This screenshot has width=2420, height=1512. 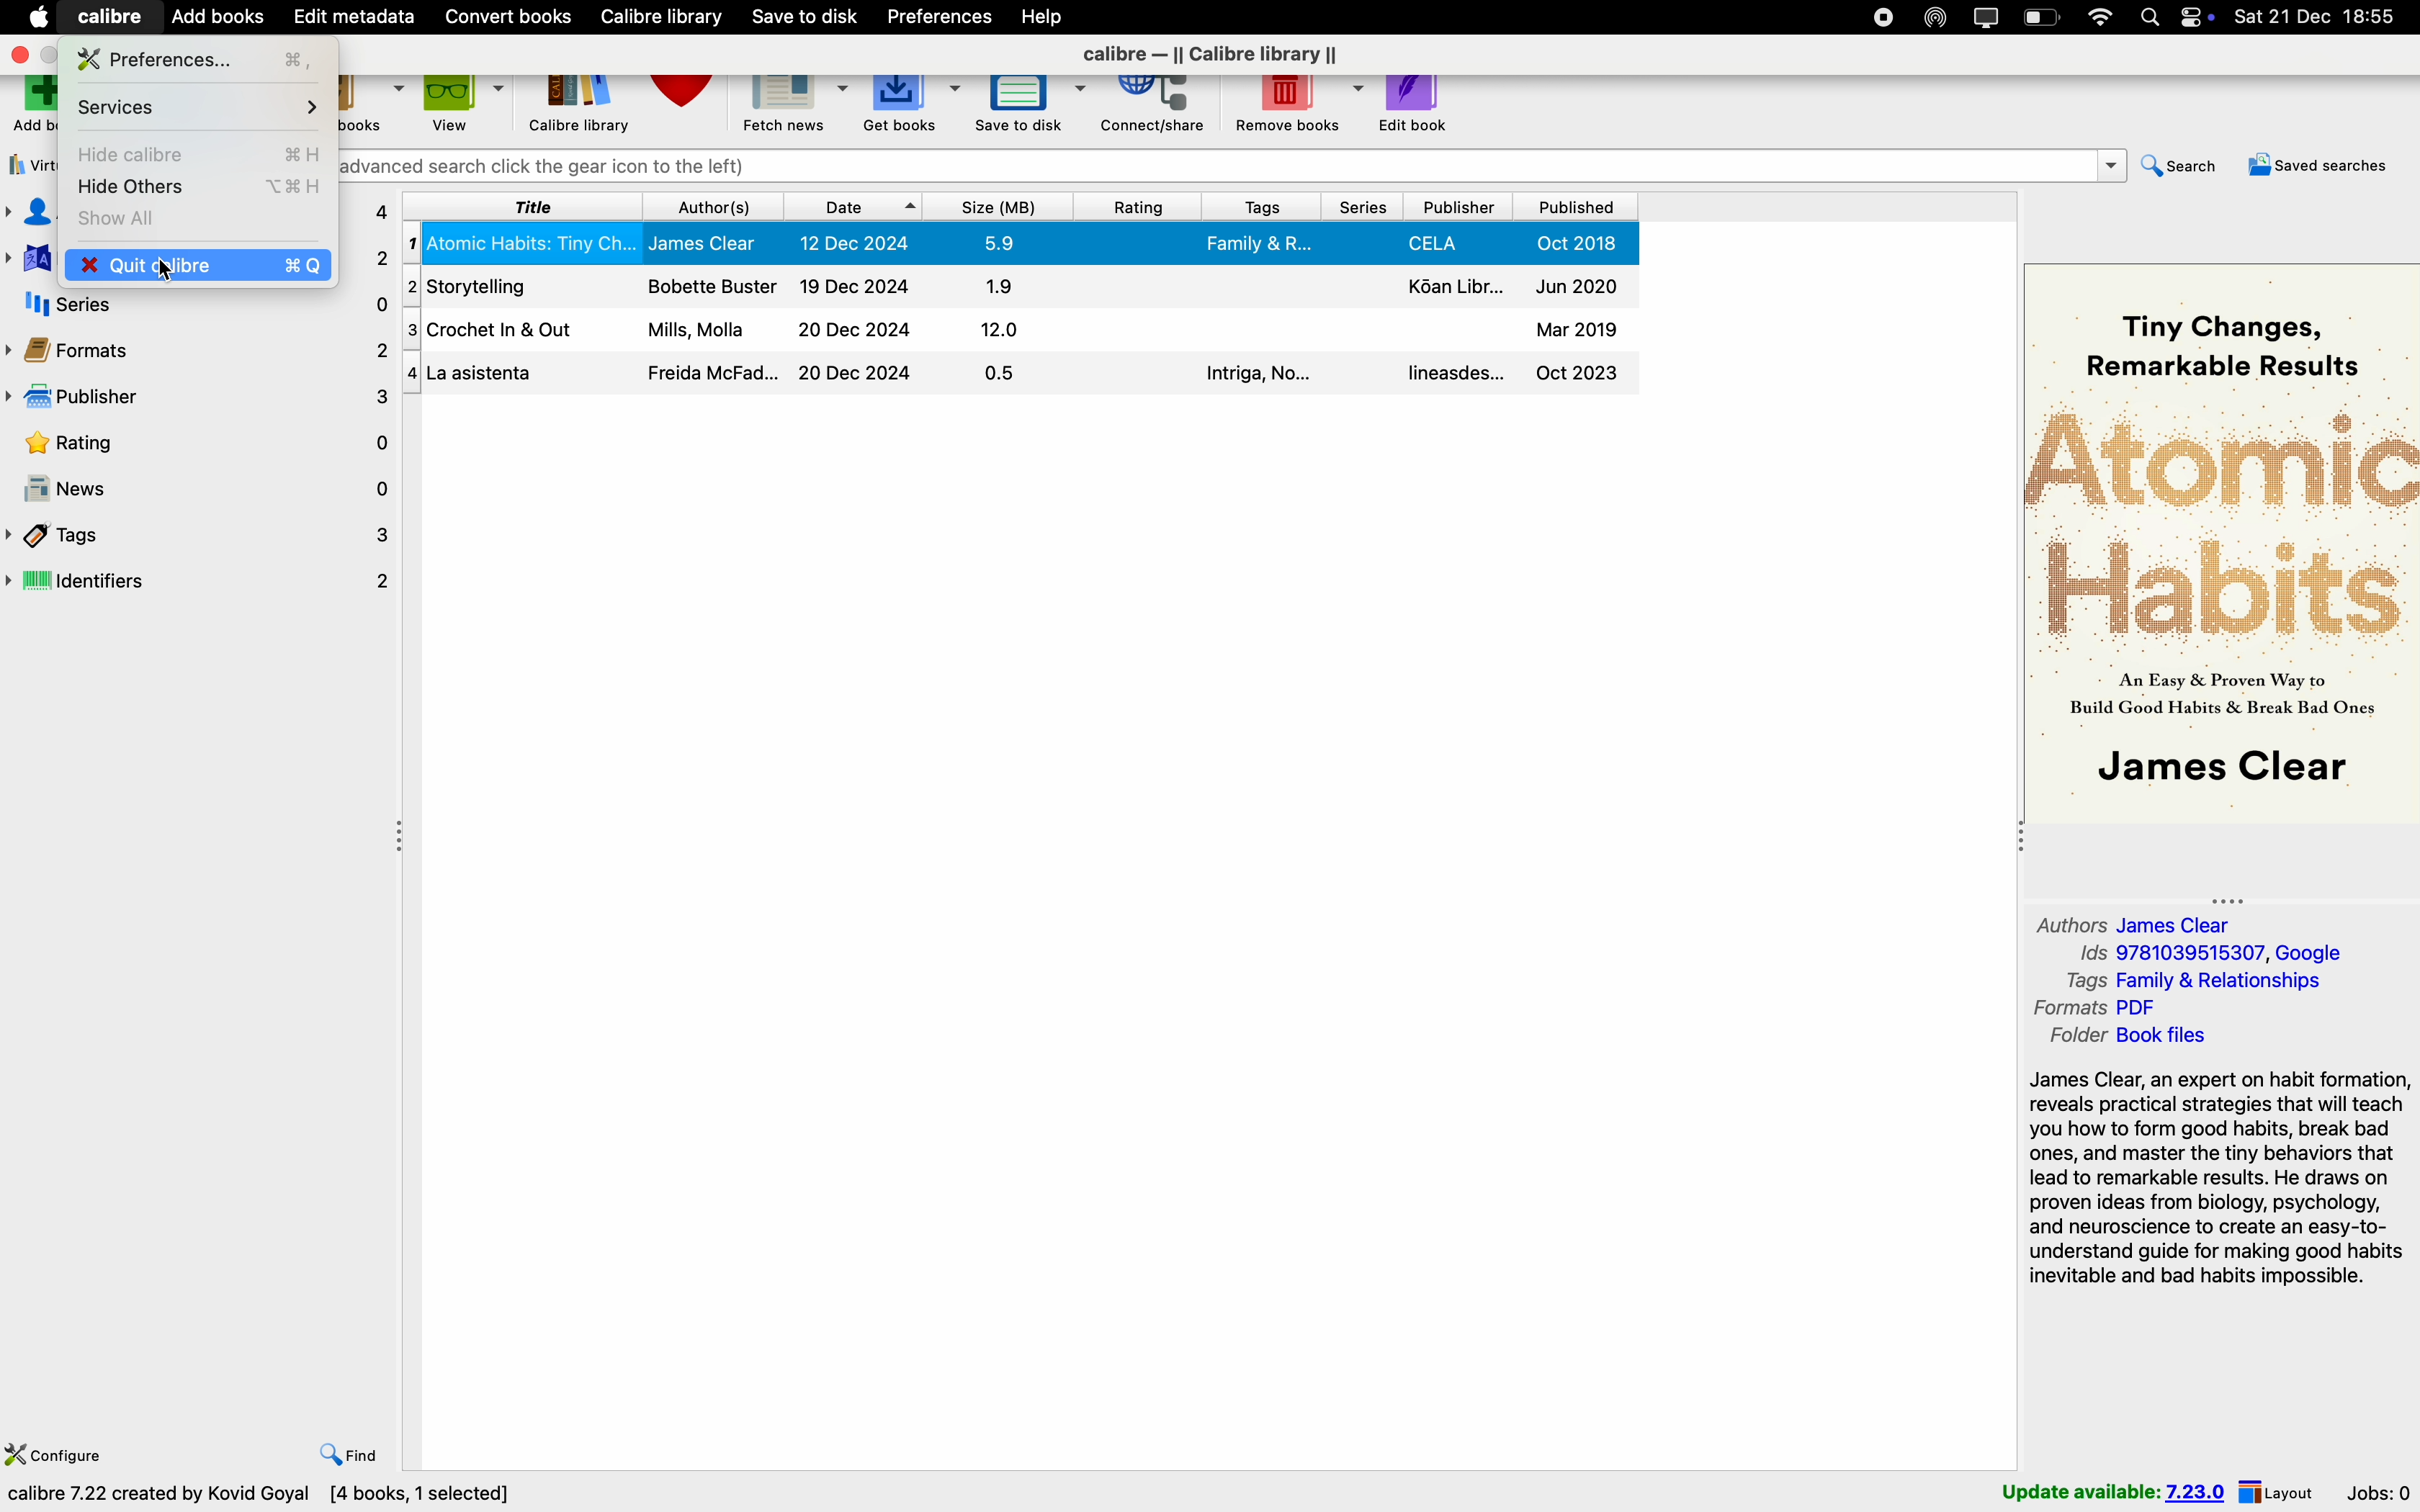 I want to click on Quit calibre, so click(x=102, y=264).